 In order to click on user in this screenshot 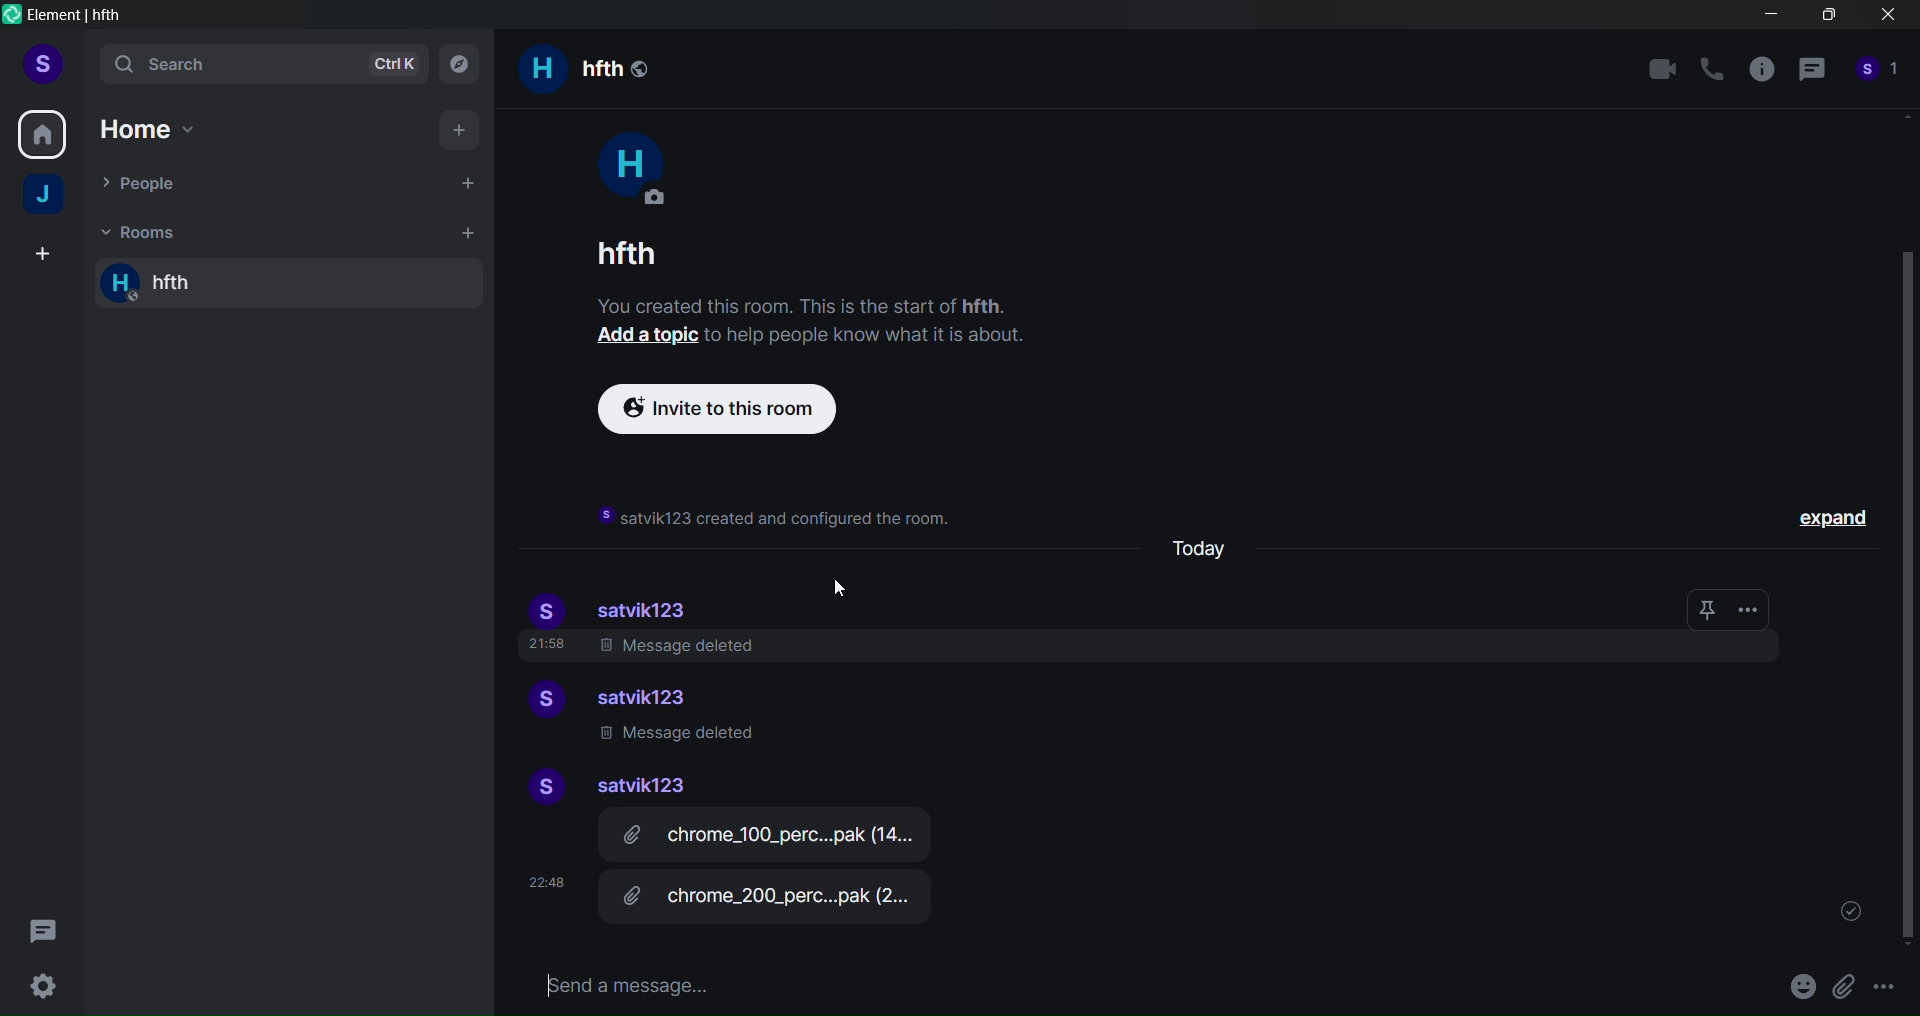, I will do `click(42, 62)`.